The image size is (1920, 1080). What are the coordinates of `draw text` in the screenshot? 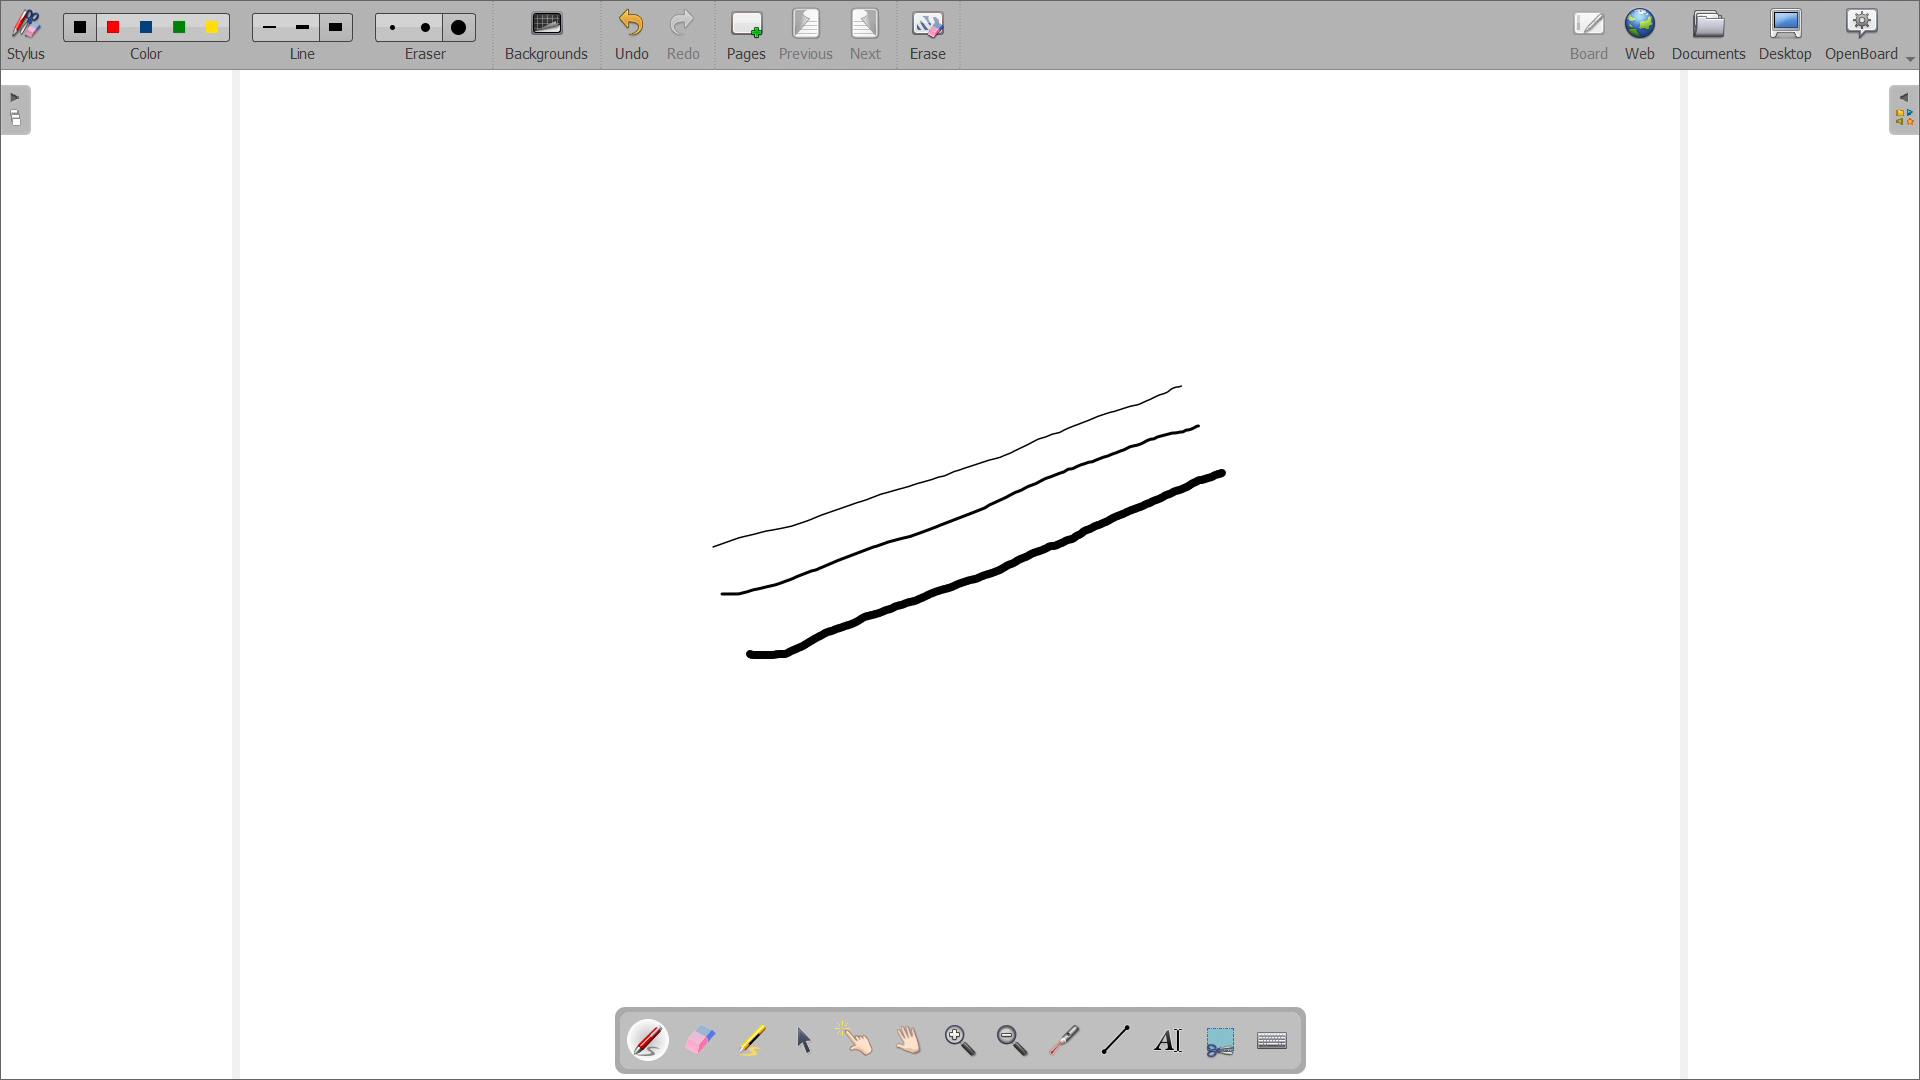 It's located at (1170, 1041).